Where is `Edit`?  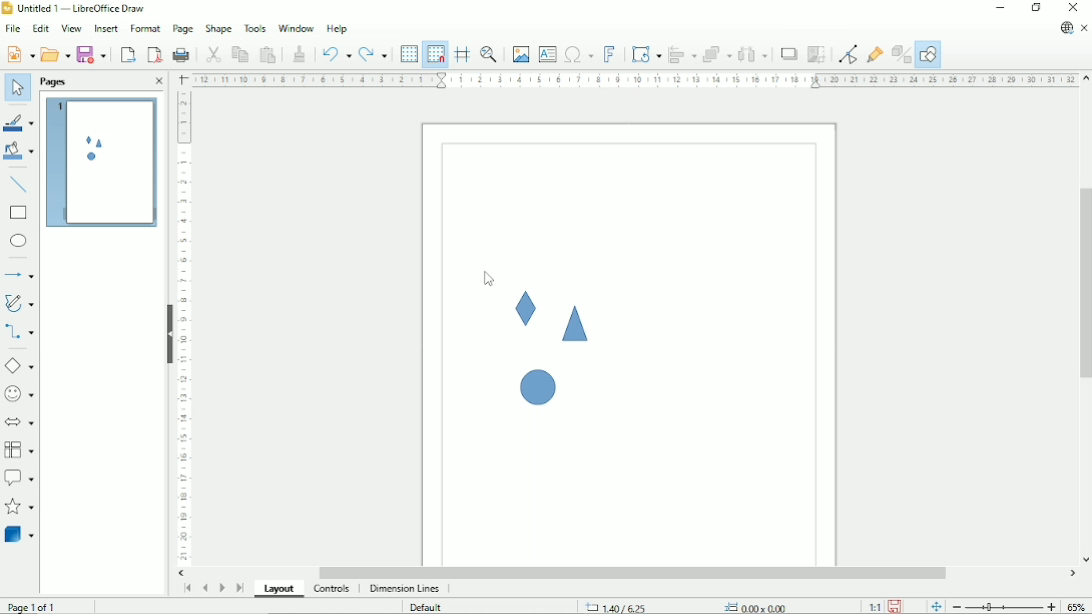 Edit is located at coordinates (40, 27).